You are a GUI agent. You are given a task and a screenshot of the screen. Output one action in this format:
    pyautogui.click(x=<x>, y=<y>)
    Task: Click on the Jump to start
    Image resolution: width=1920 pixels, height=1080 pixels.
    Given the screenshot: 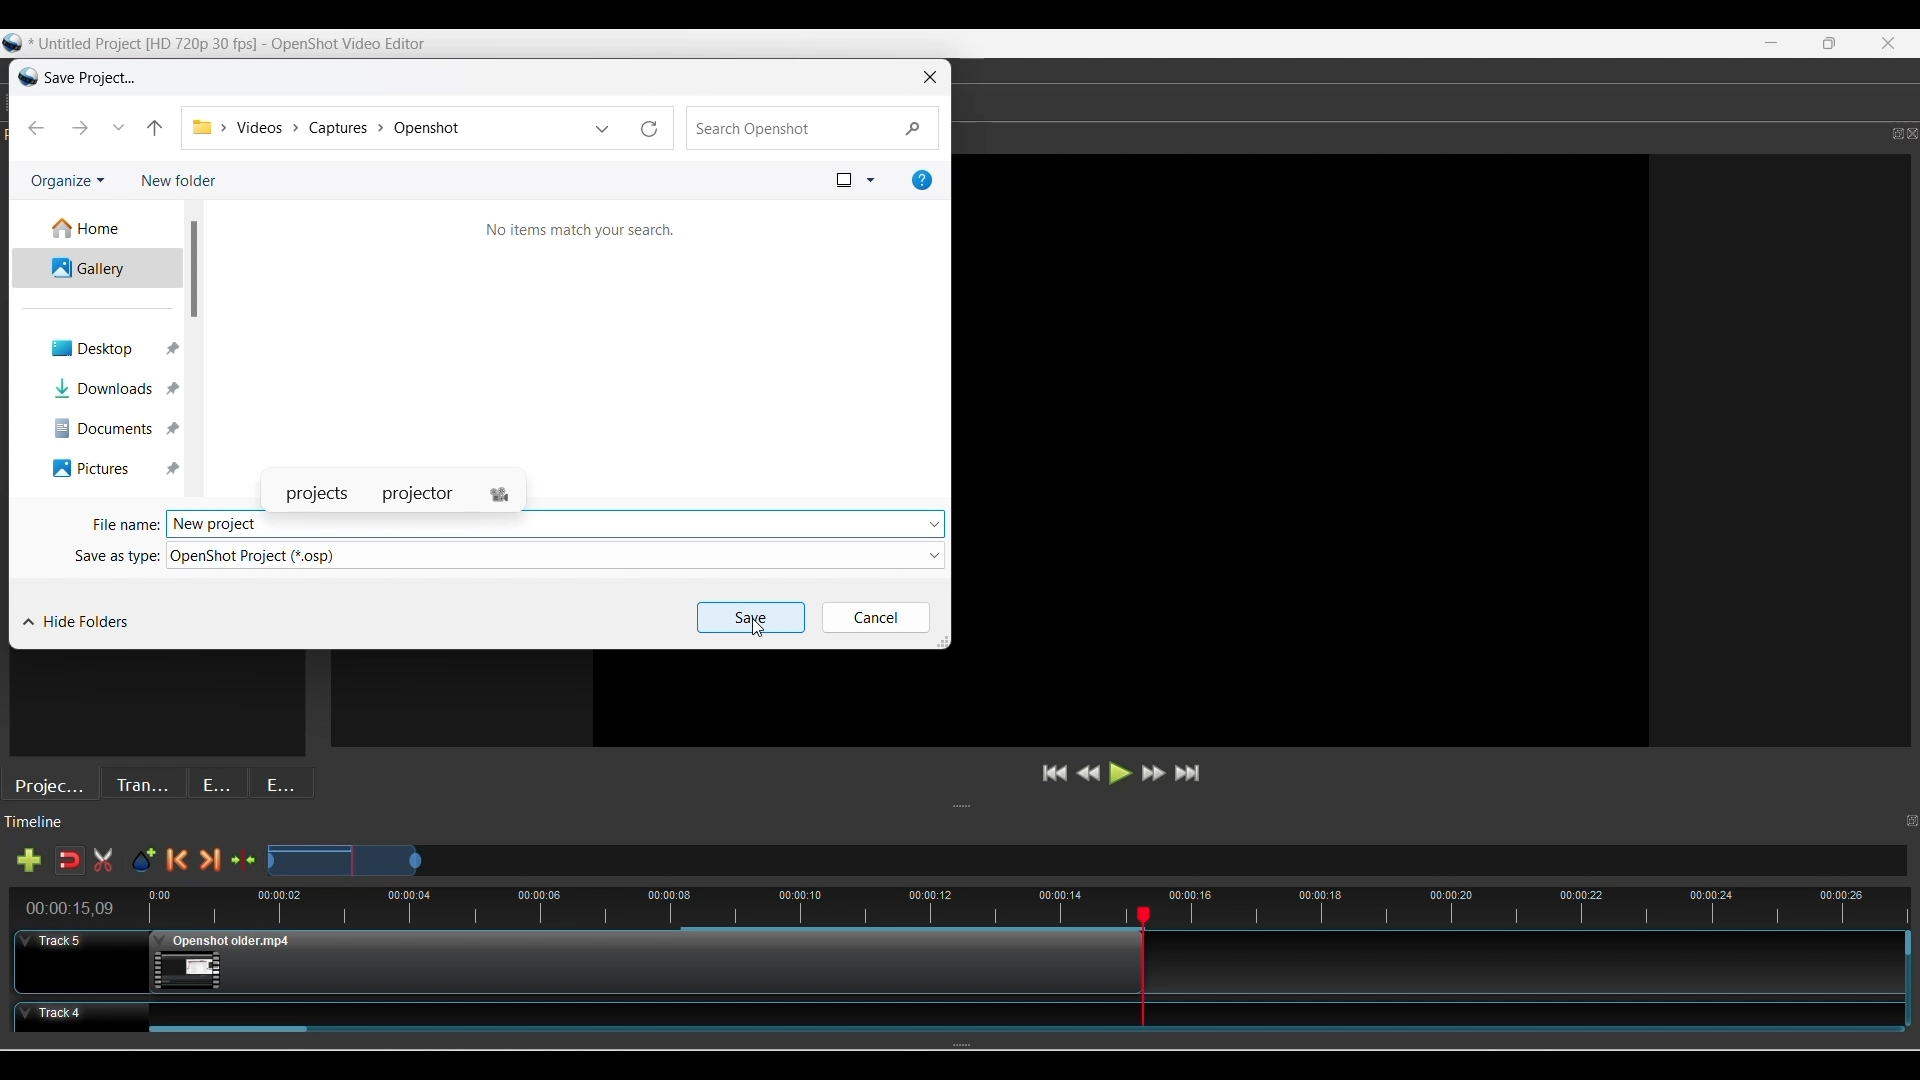 What is the action you would take?
    pyautogui.click(x=1055, y=773)
    